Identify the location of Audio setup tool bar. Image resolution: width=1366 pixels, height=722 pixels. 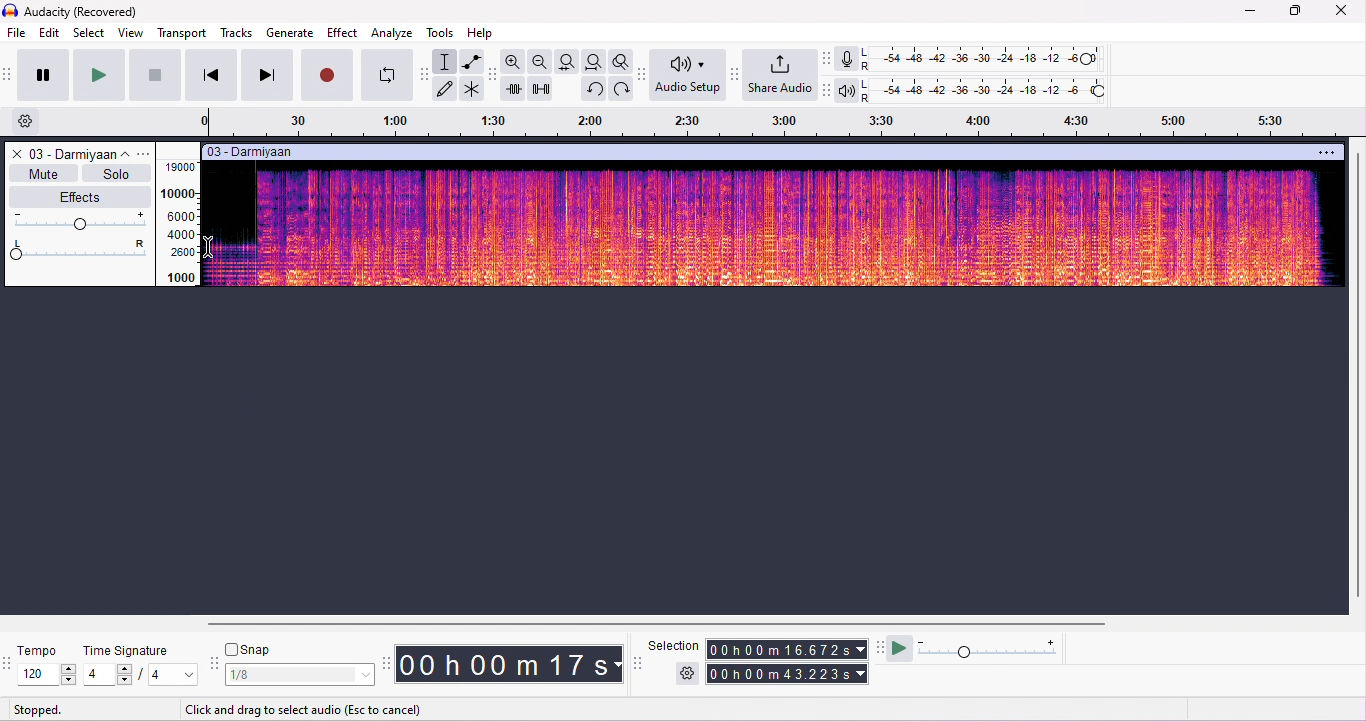
(643, 75).